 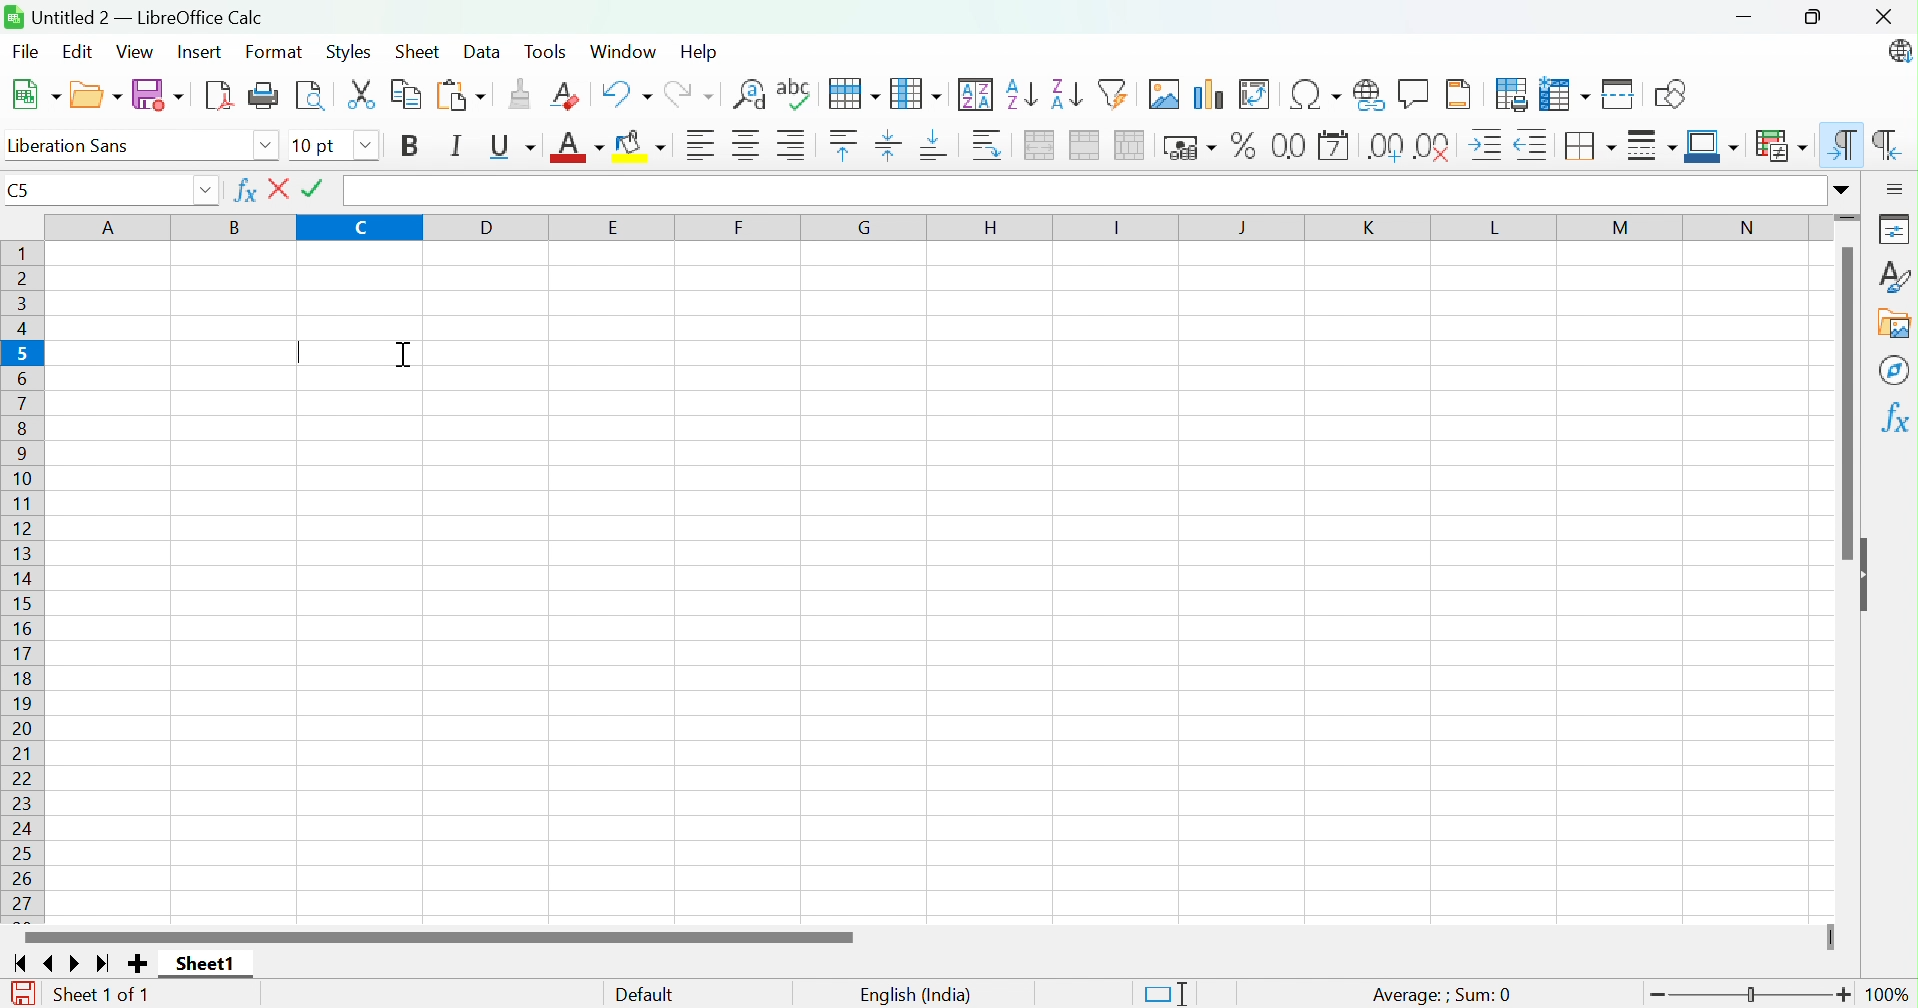 I want to click on Increase indent, so click(x=1489, y=145).